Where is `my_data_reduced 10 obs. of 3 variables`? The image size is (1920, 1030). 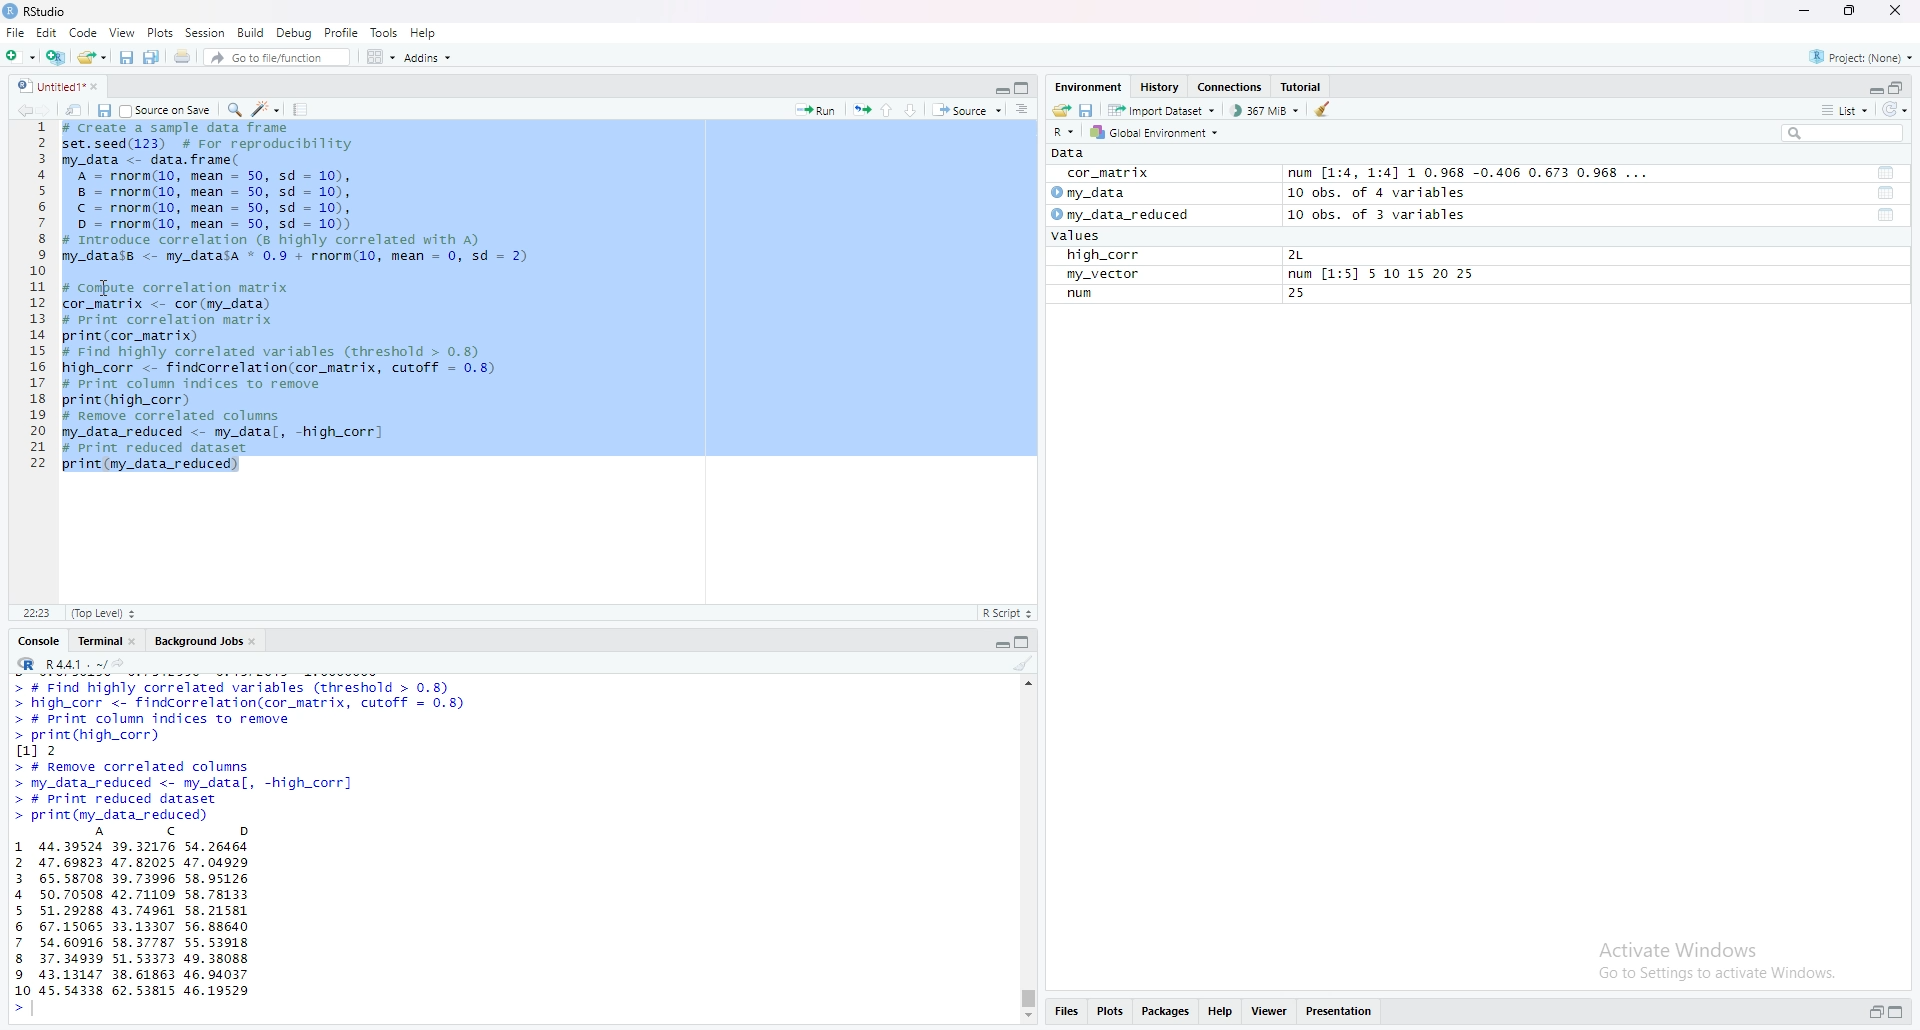 my_data_reduced 10 obs. of 3 variables is located at coordinates (1266, 214).